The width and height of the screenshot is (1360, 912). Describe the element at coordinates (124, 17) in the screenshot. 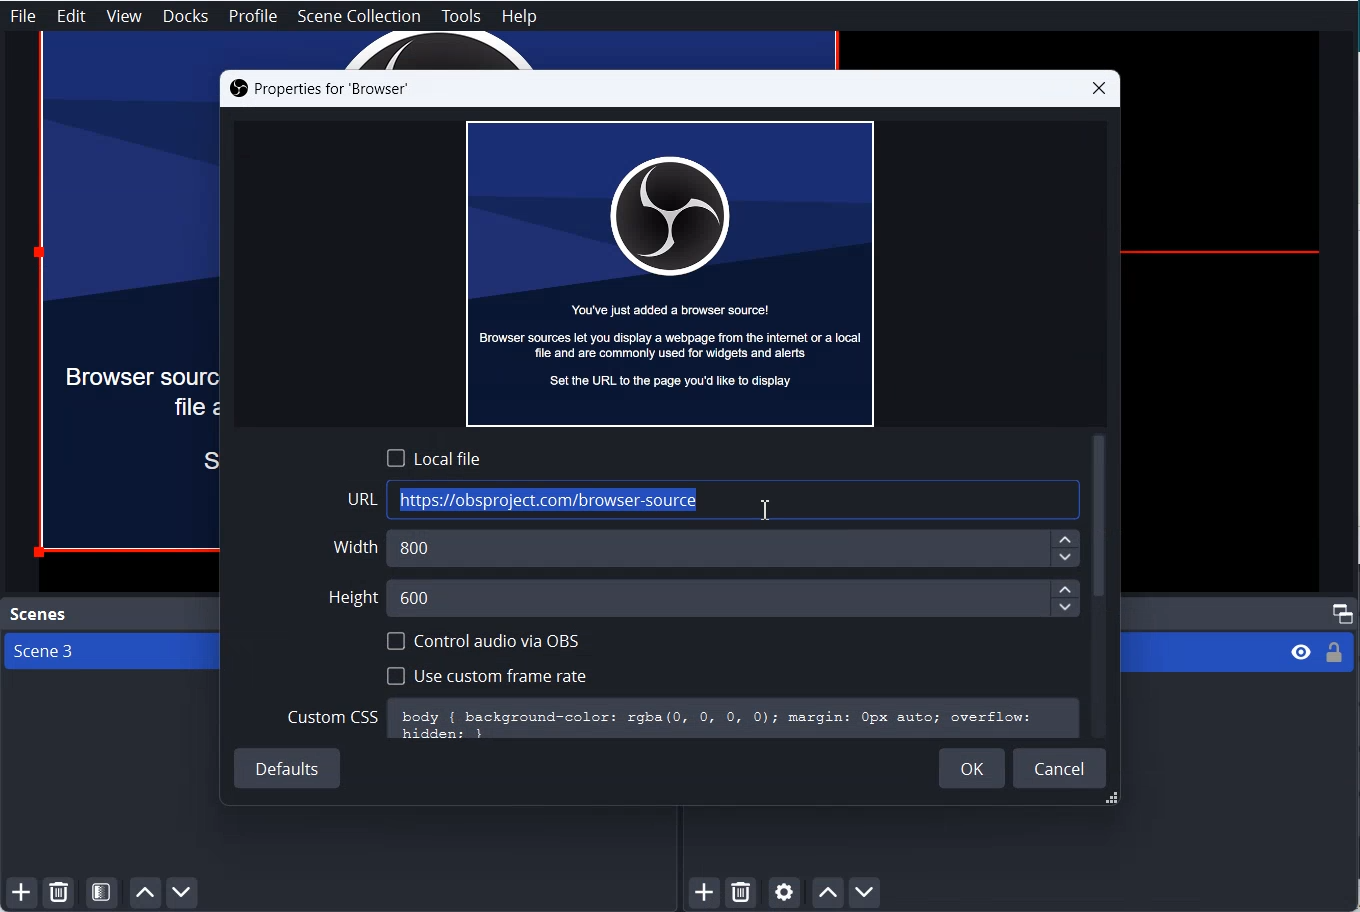

I see `View` at that location.